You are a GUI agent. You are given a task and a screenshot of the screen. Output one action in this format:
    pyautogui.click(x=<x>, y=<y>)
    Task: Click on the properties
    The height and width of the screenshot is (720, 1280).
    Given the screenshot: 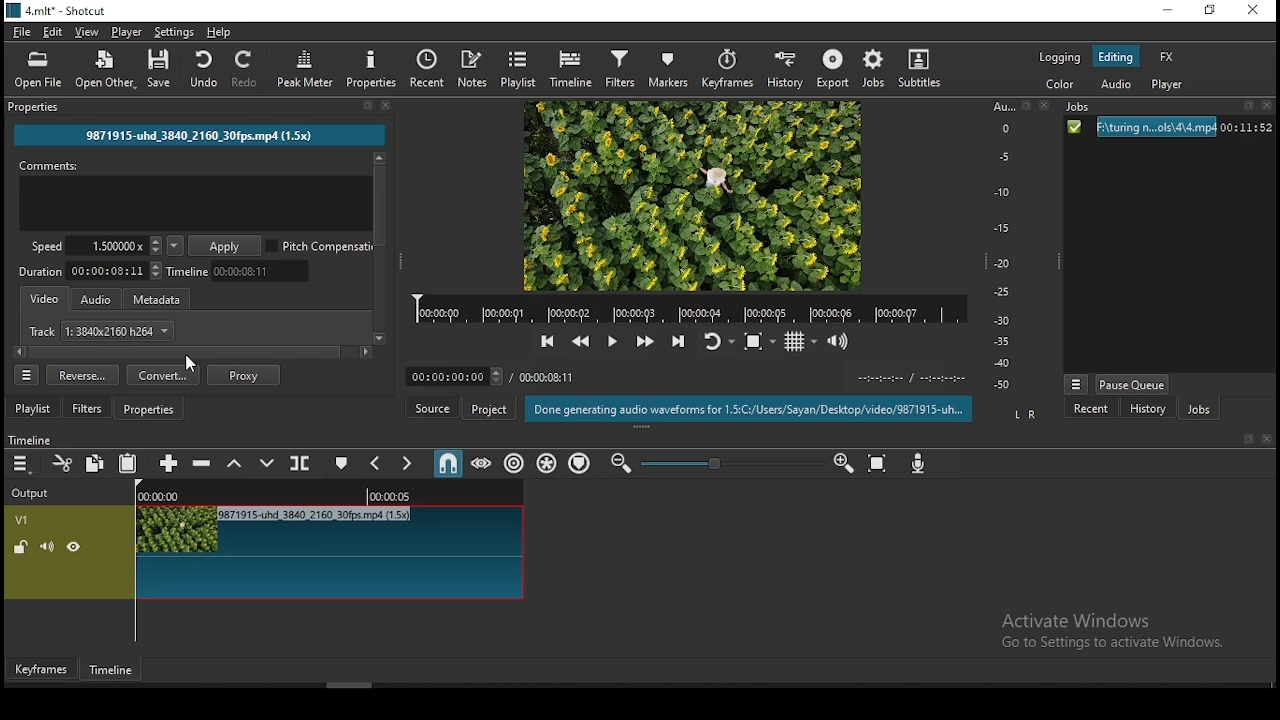 What is the action you would take?
    pyautogui.click(x=374, y=68)
    